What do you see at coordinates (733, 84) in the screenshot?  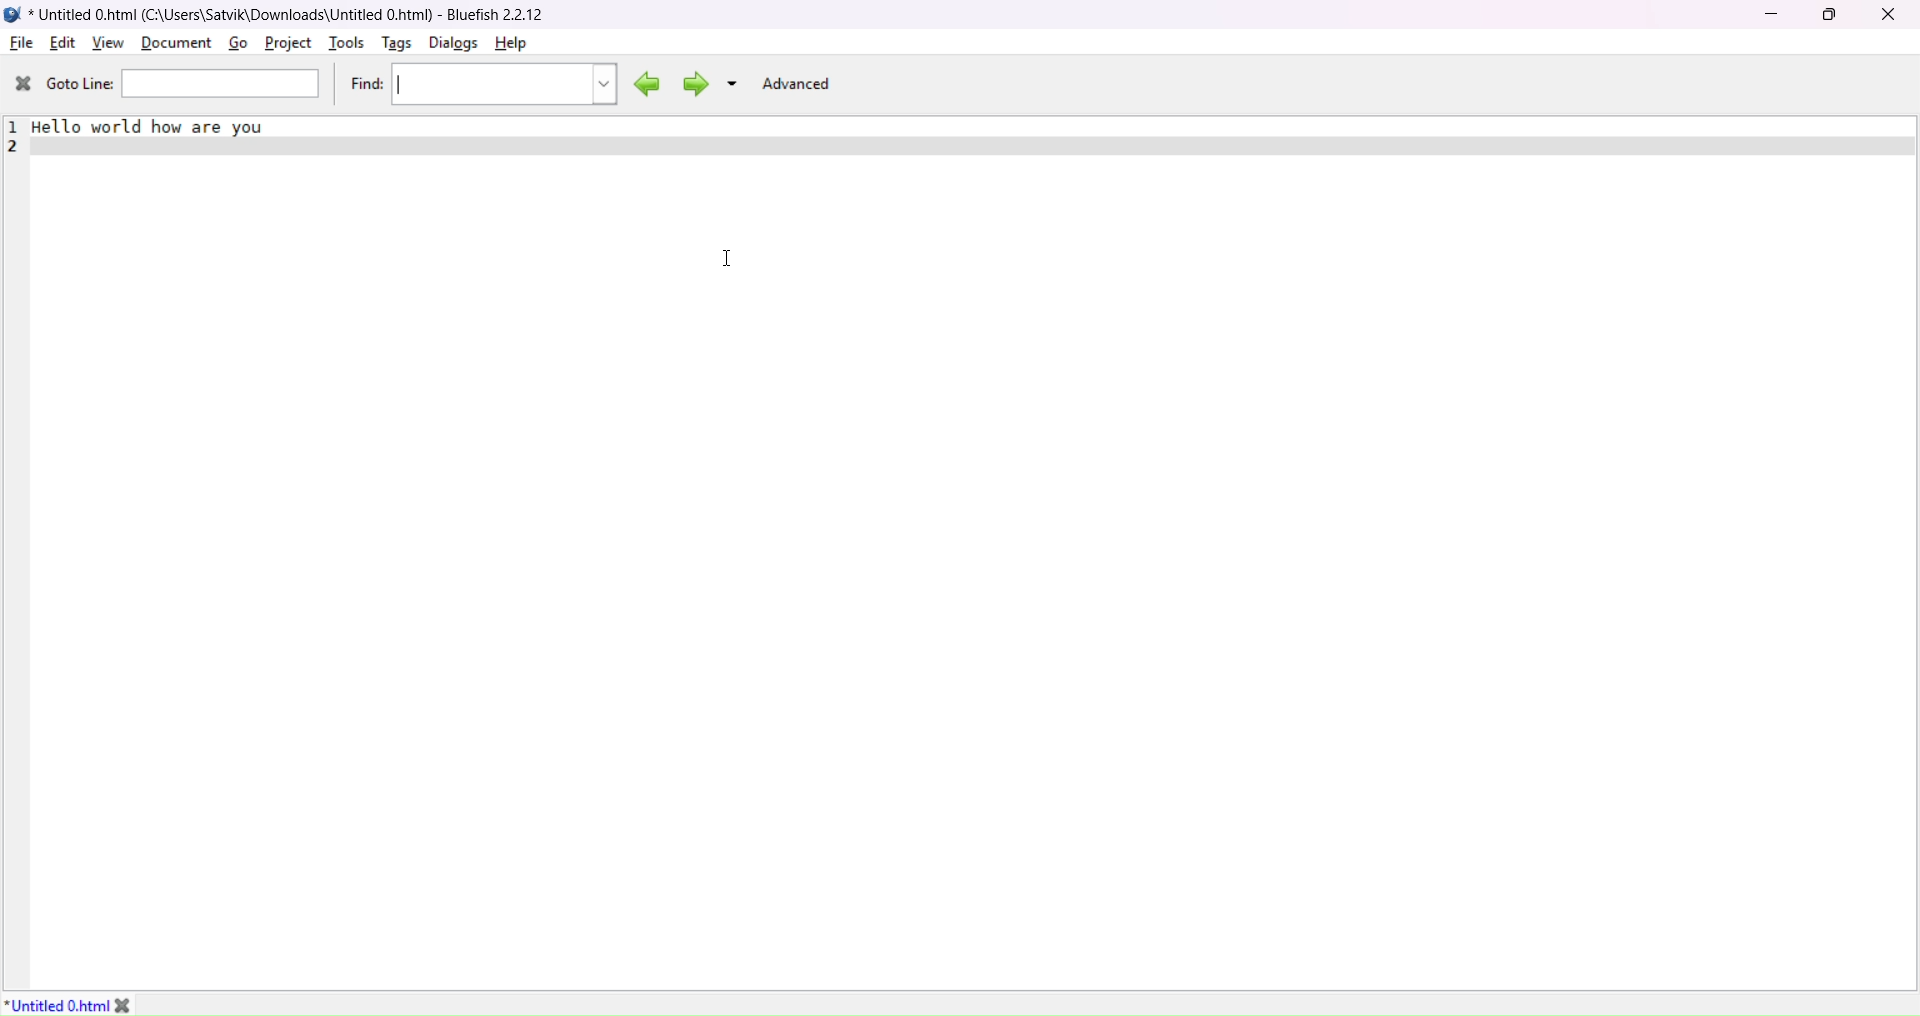 I see `dropdown` at bounding box center [733, 84].